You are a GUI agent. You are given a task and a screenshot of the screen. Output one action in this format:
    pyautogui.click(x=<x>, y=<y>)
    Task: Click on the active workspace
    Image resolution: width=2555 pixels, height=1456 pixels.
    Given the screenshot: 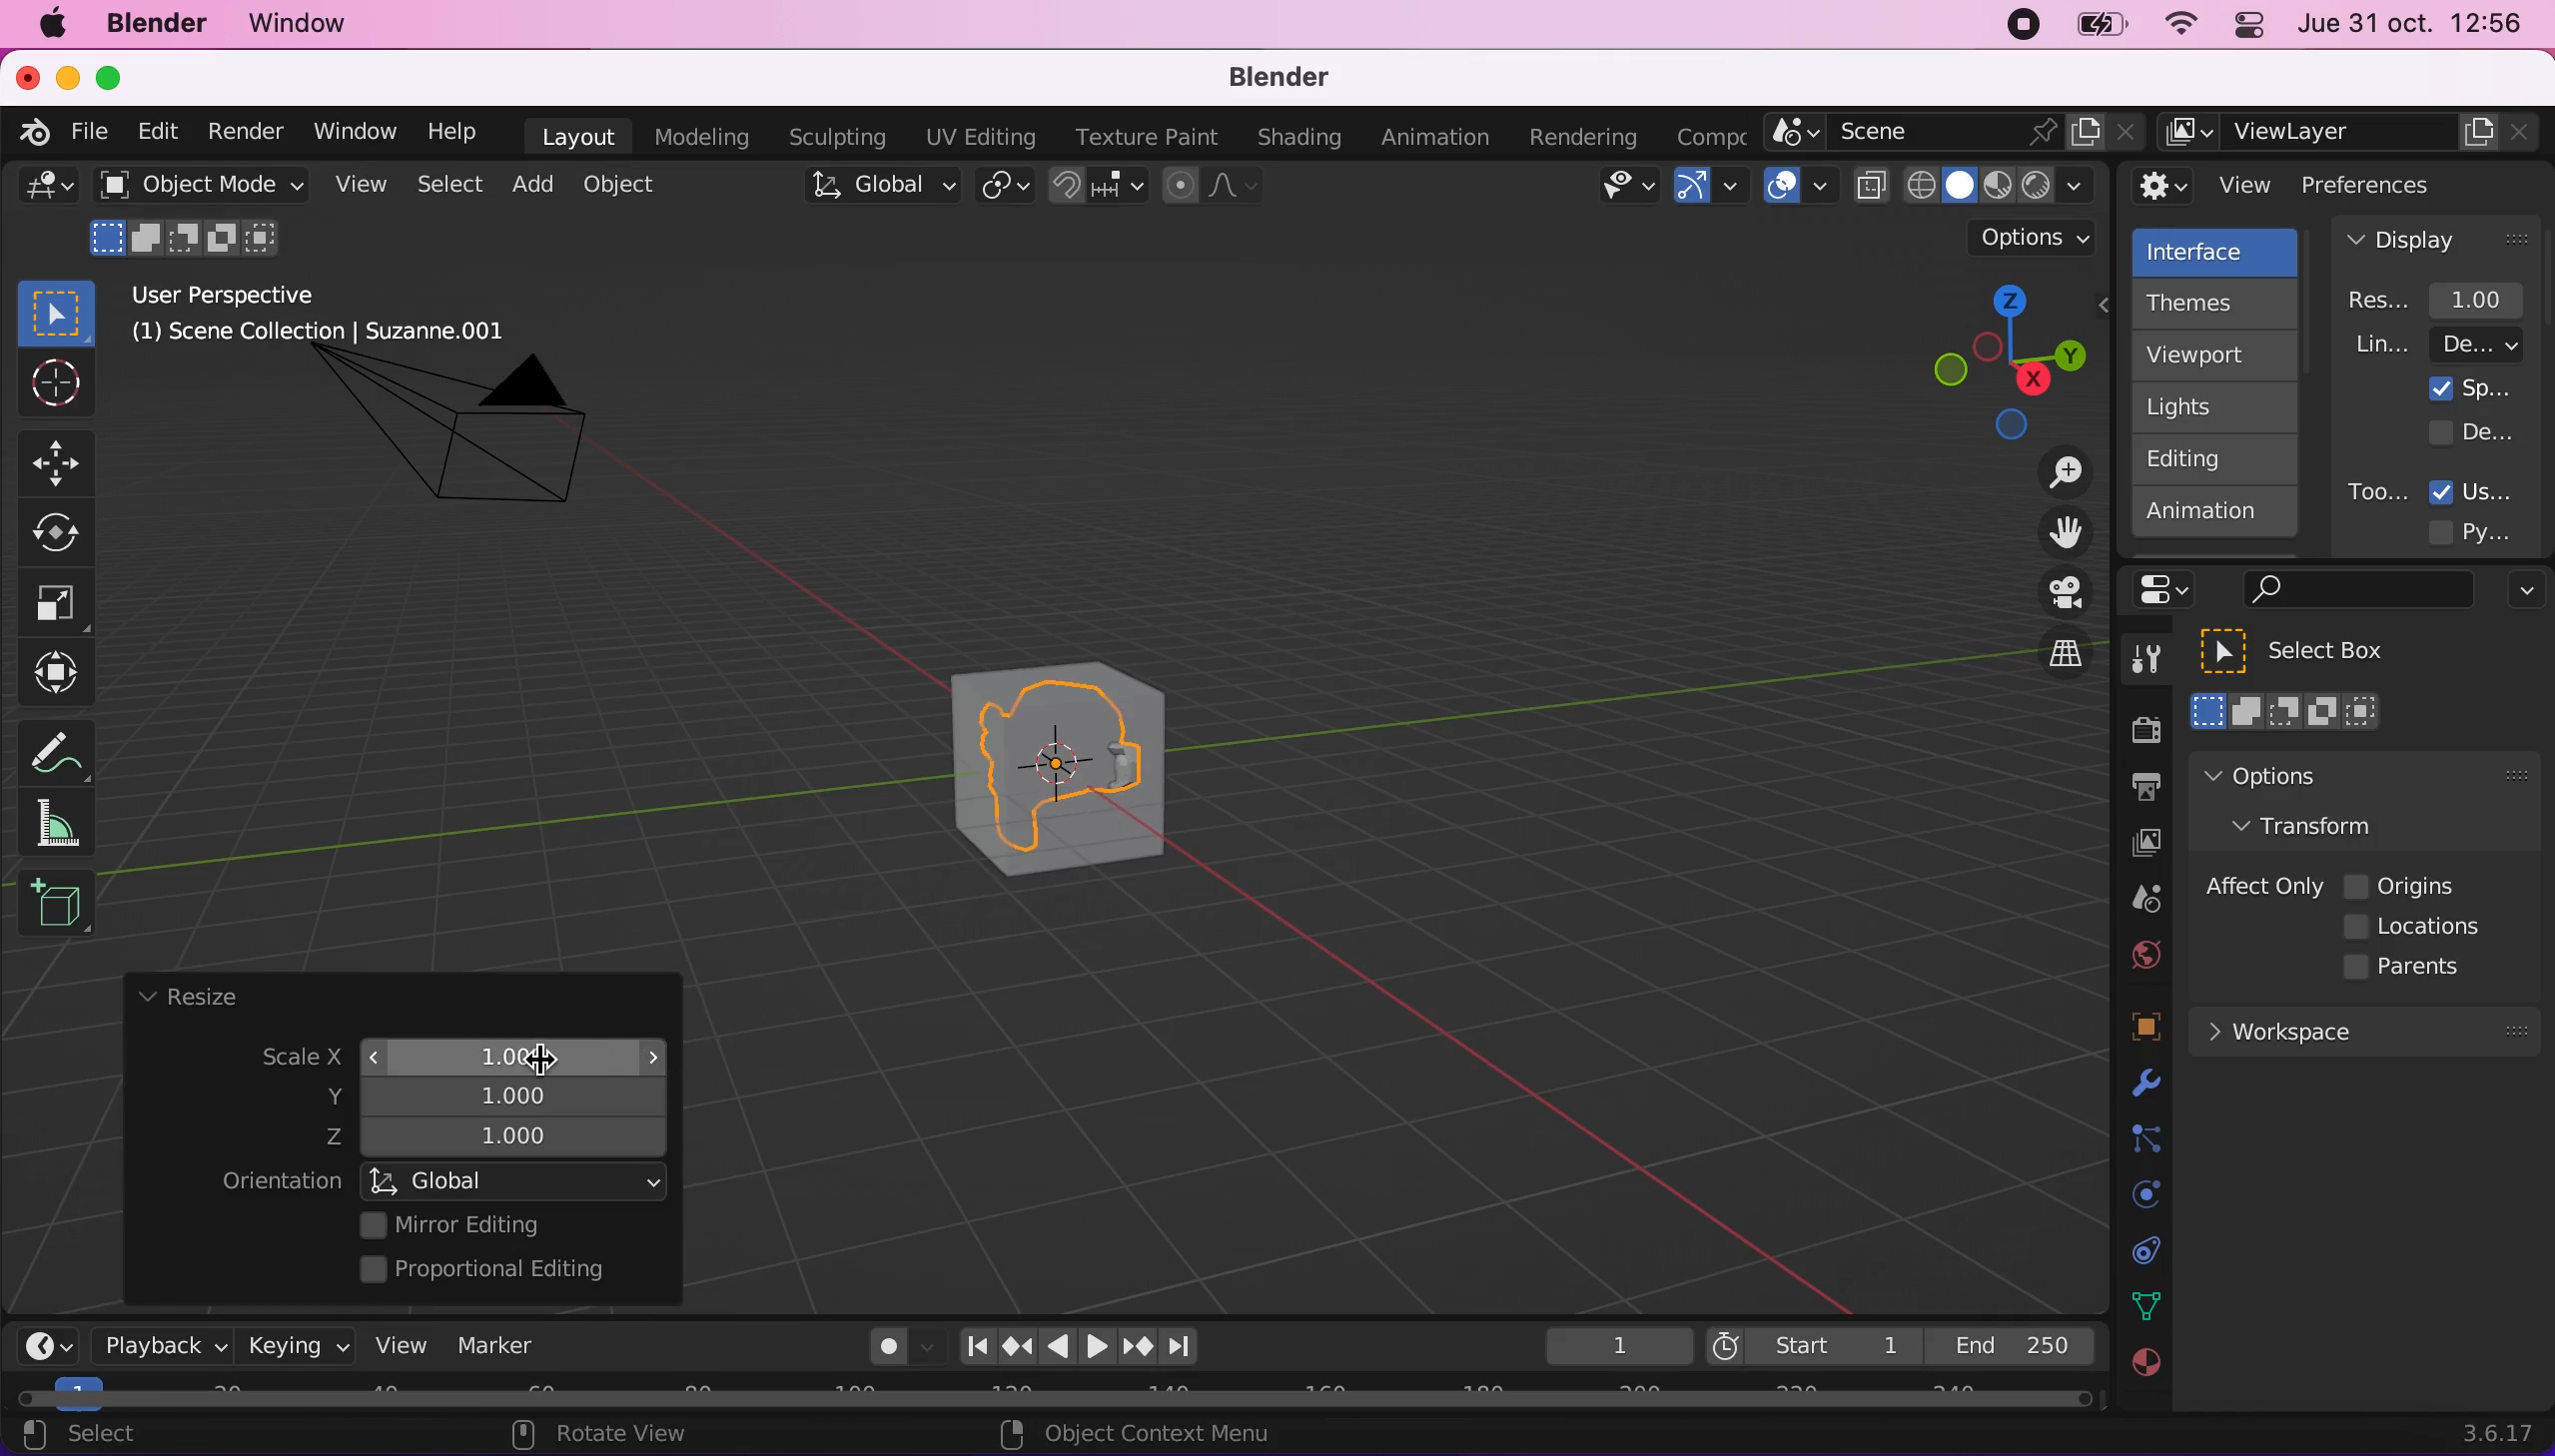 What is the action you would take?
    pyautogui.click(x=1704, y=134)
    